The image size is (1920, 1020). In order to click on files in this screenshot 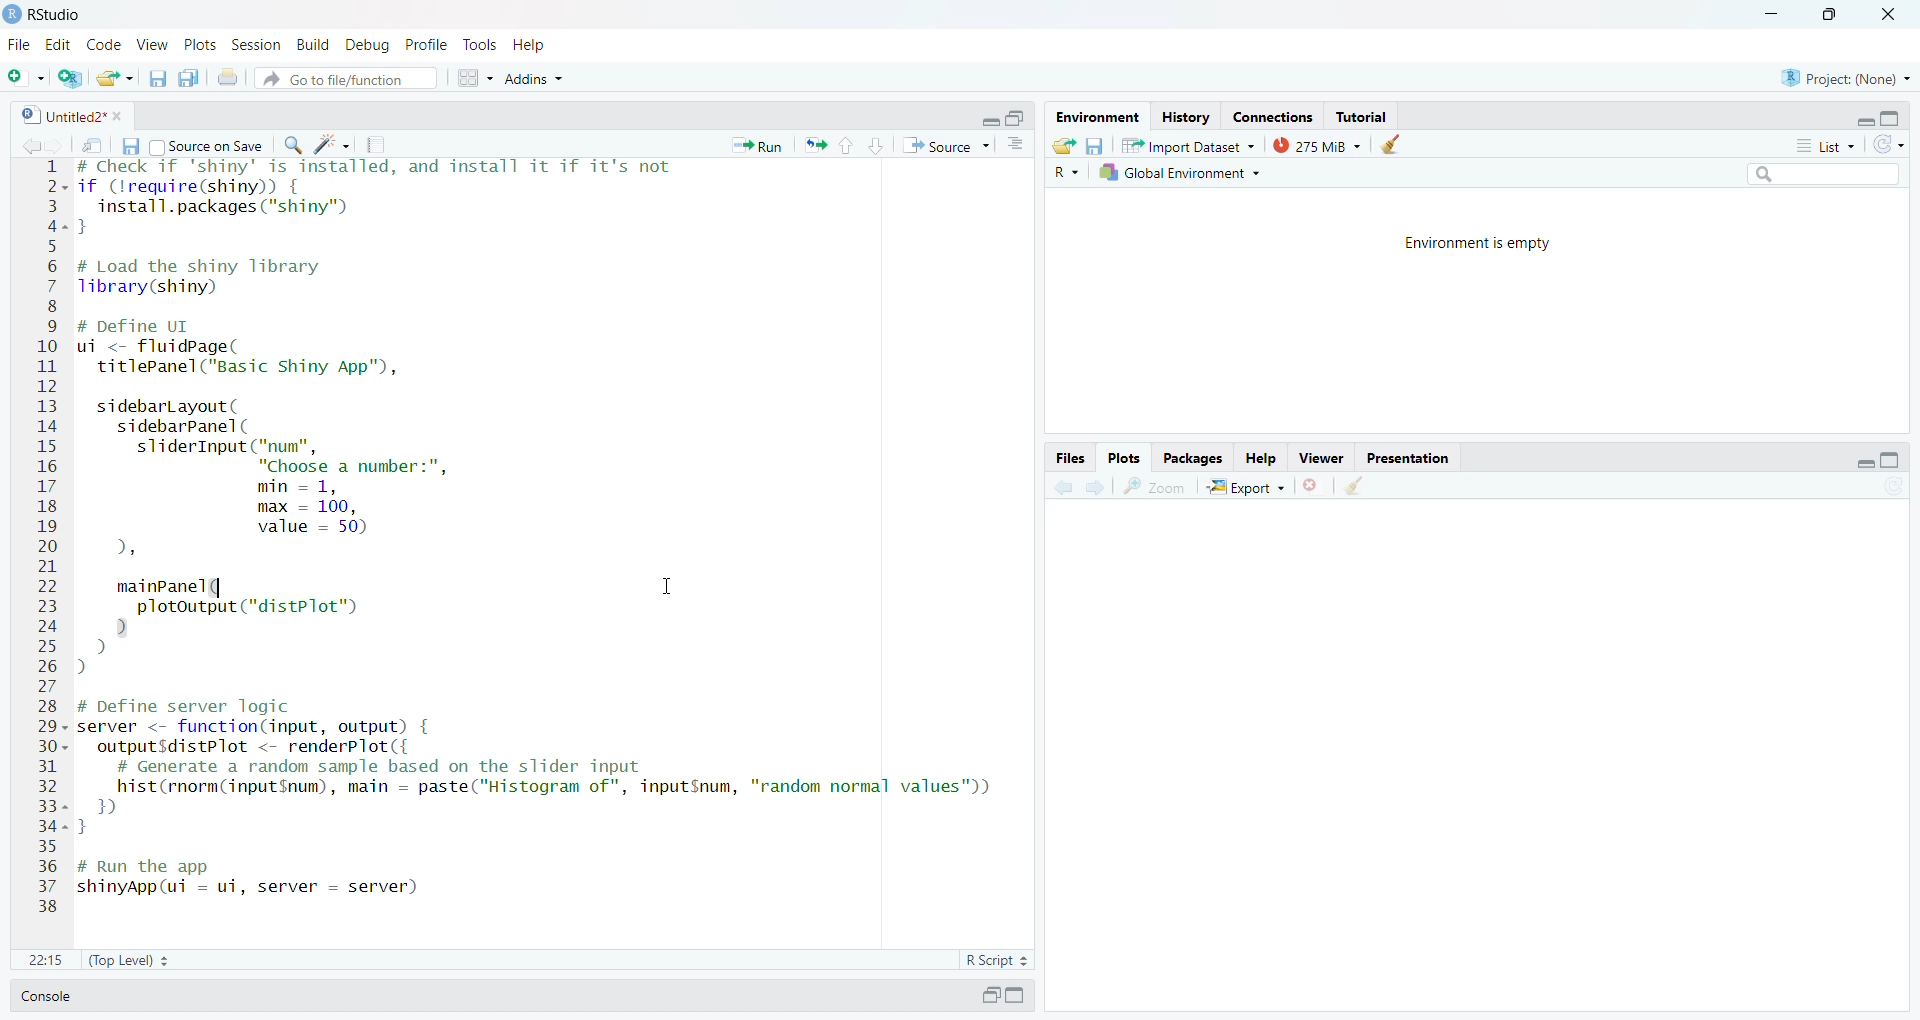, I will do `click(1070, 458)`.